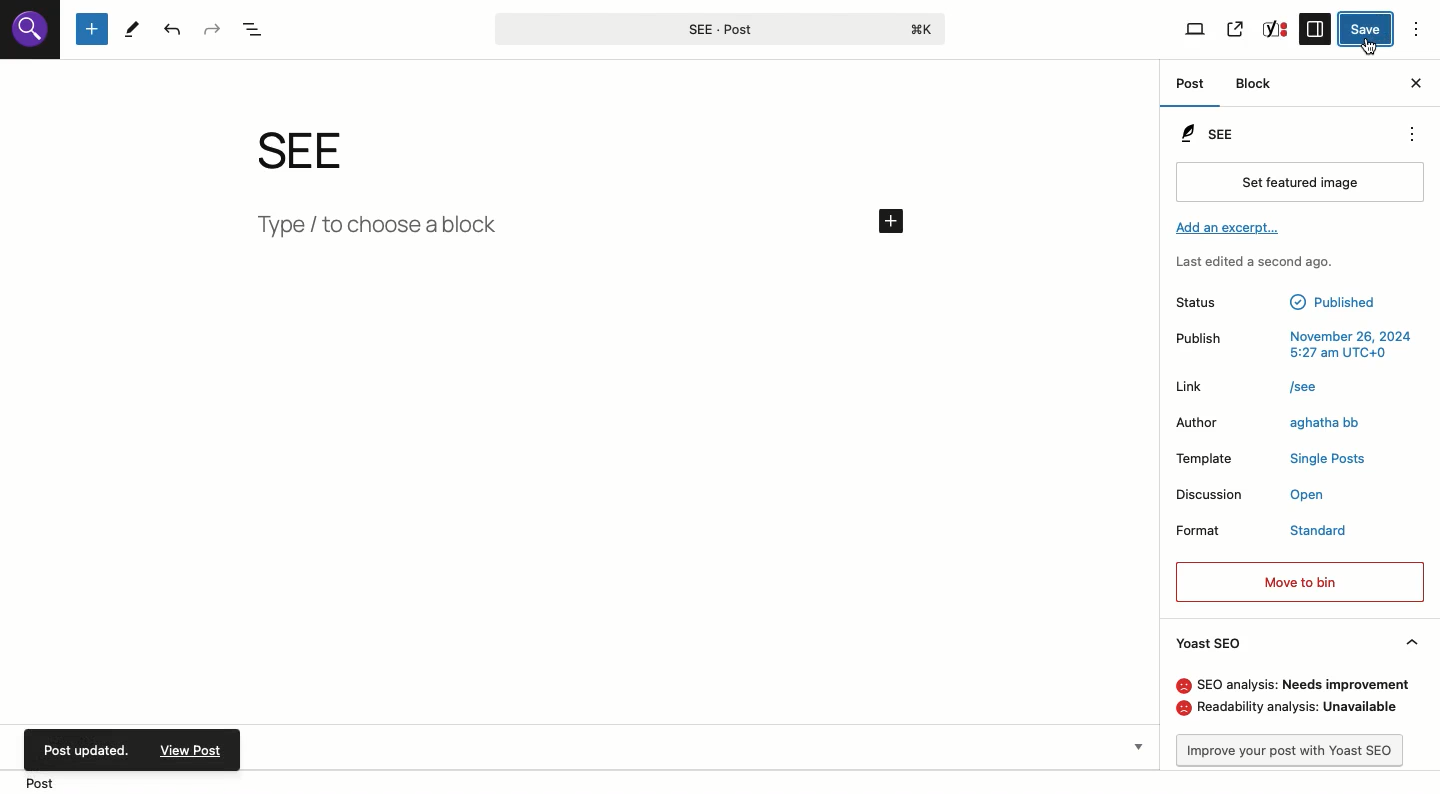 This screenshot has width=1440, height=794. Describe the element at coordinates (1211, 641) in the screenshot. I see `Yoast SEO` at that location.